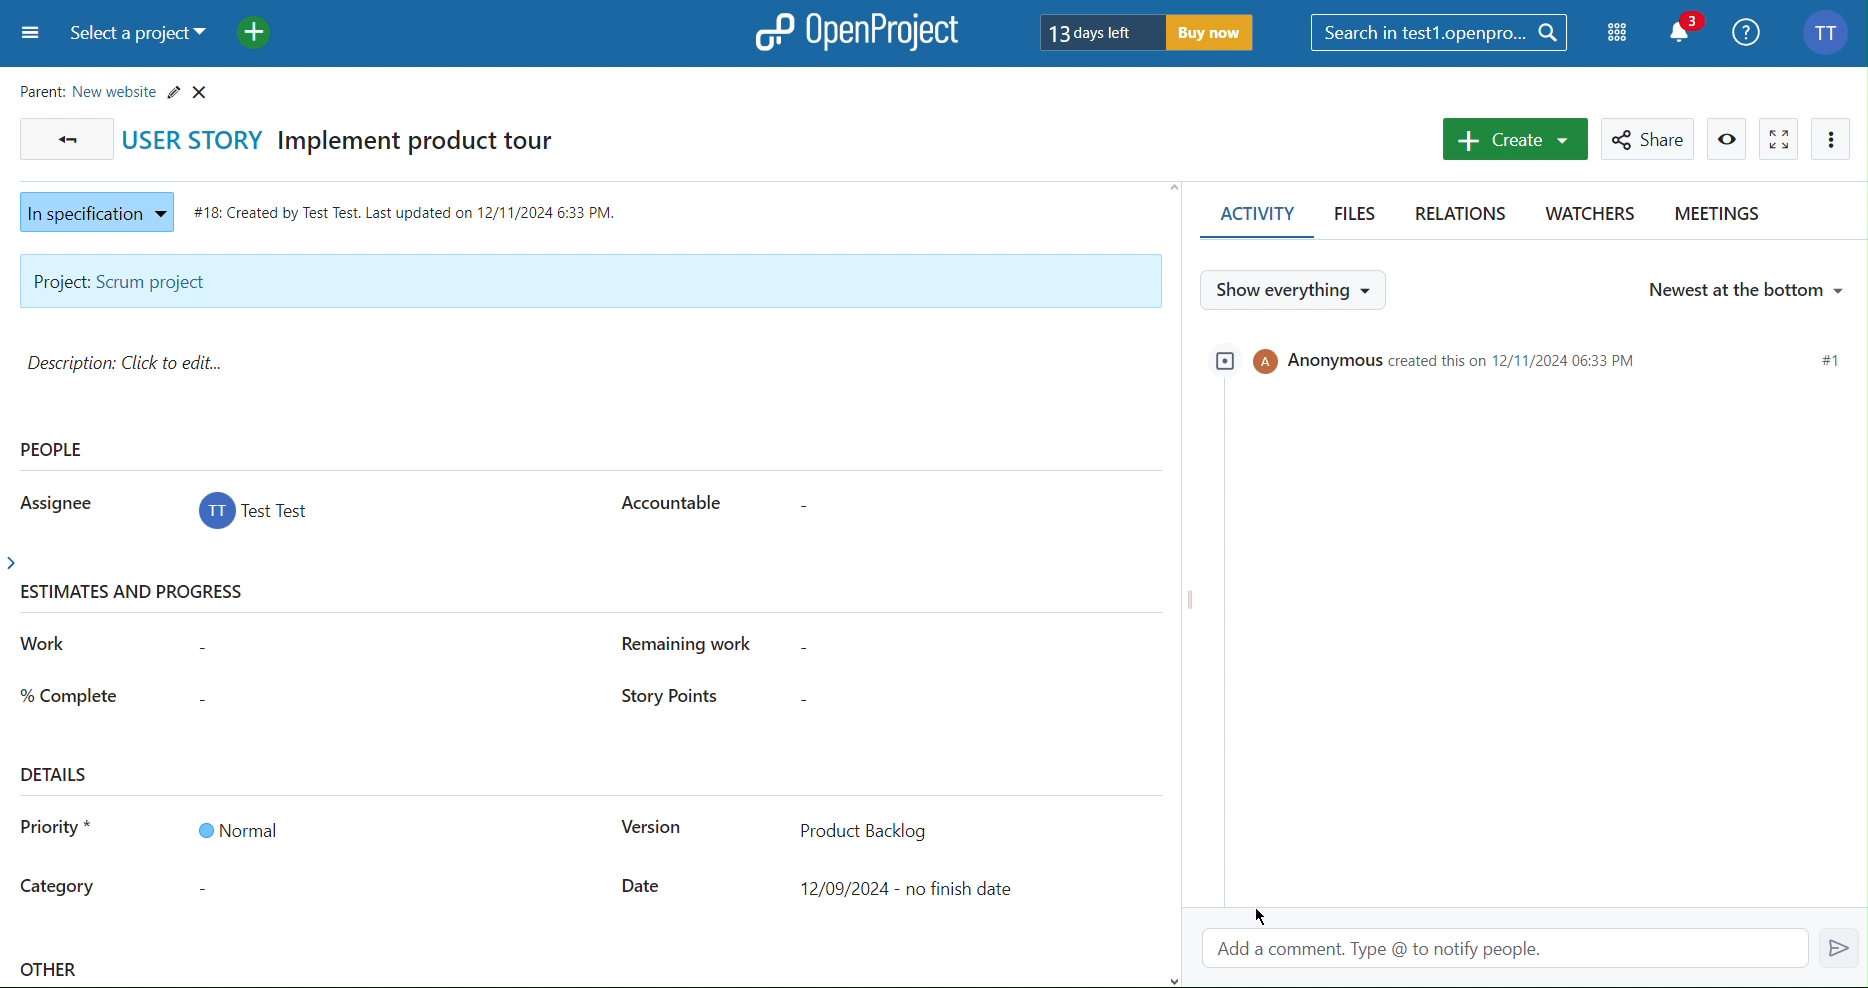  Describe the element at coordinates (642, 887) in the screenshot. I see `Date` at that location.